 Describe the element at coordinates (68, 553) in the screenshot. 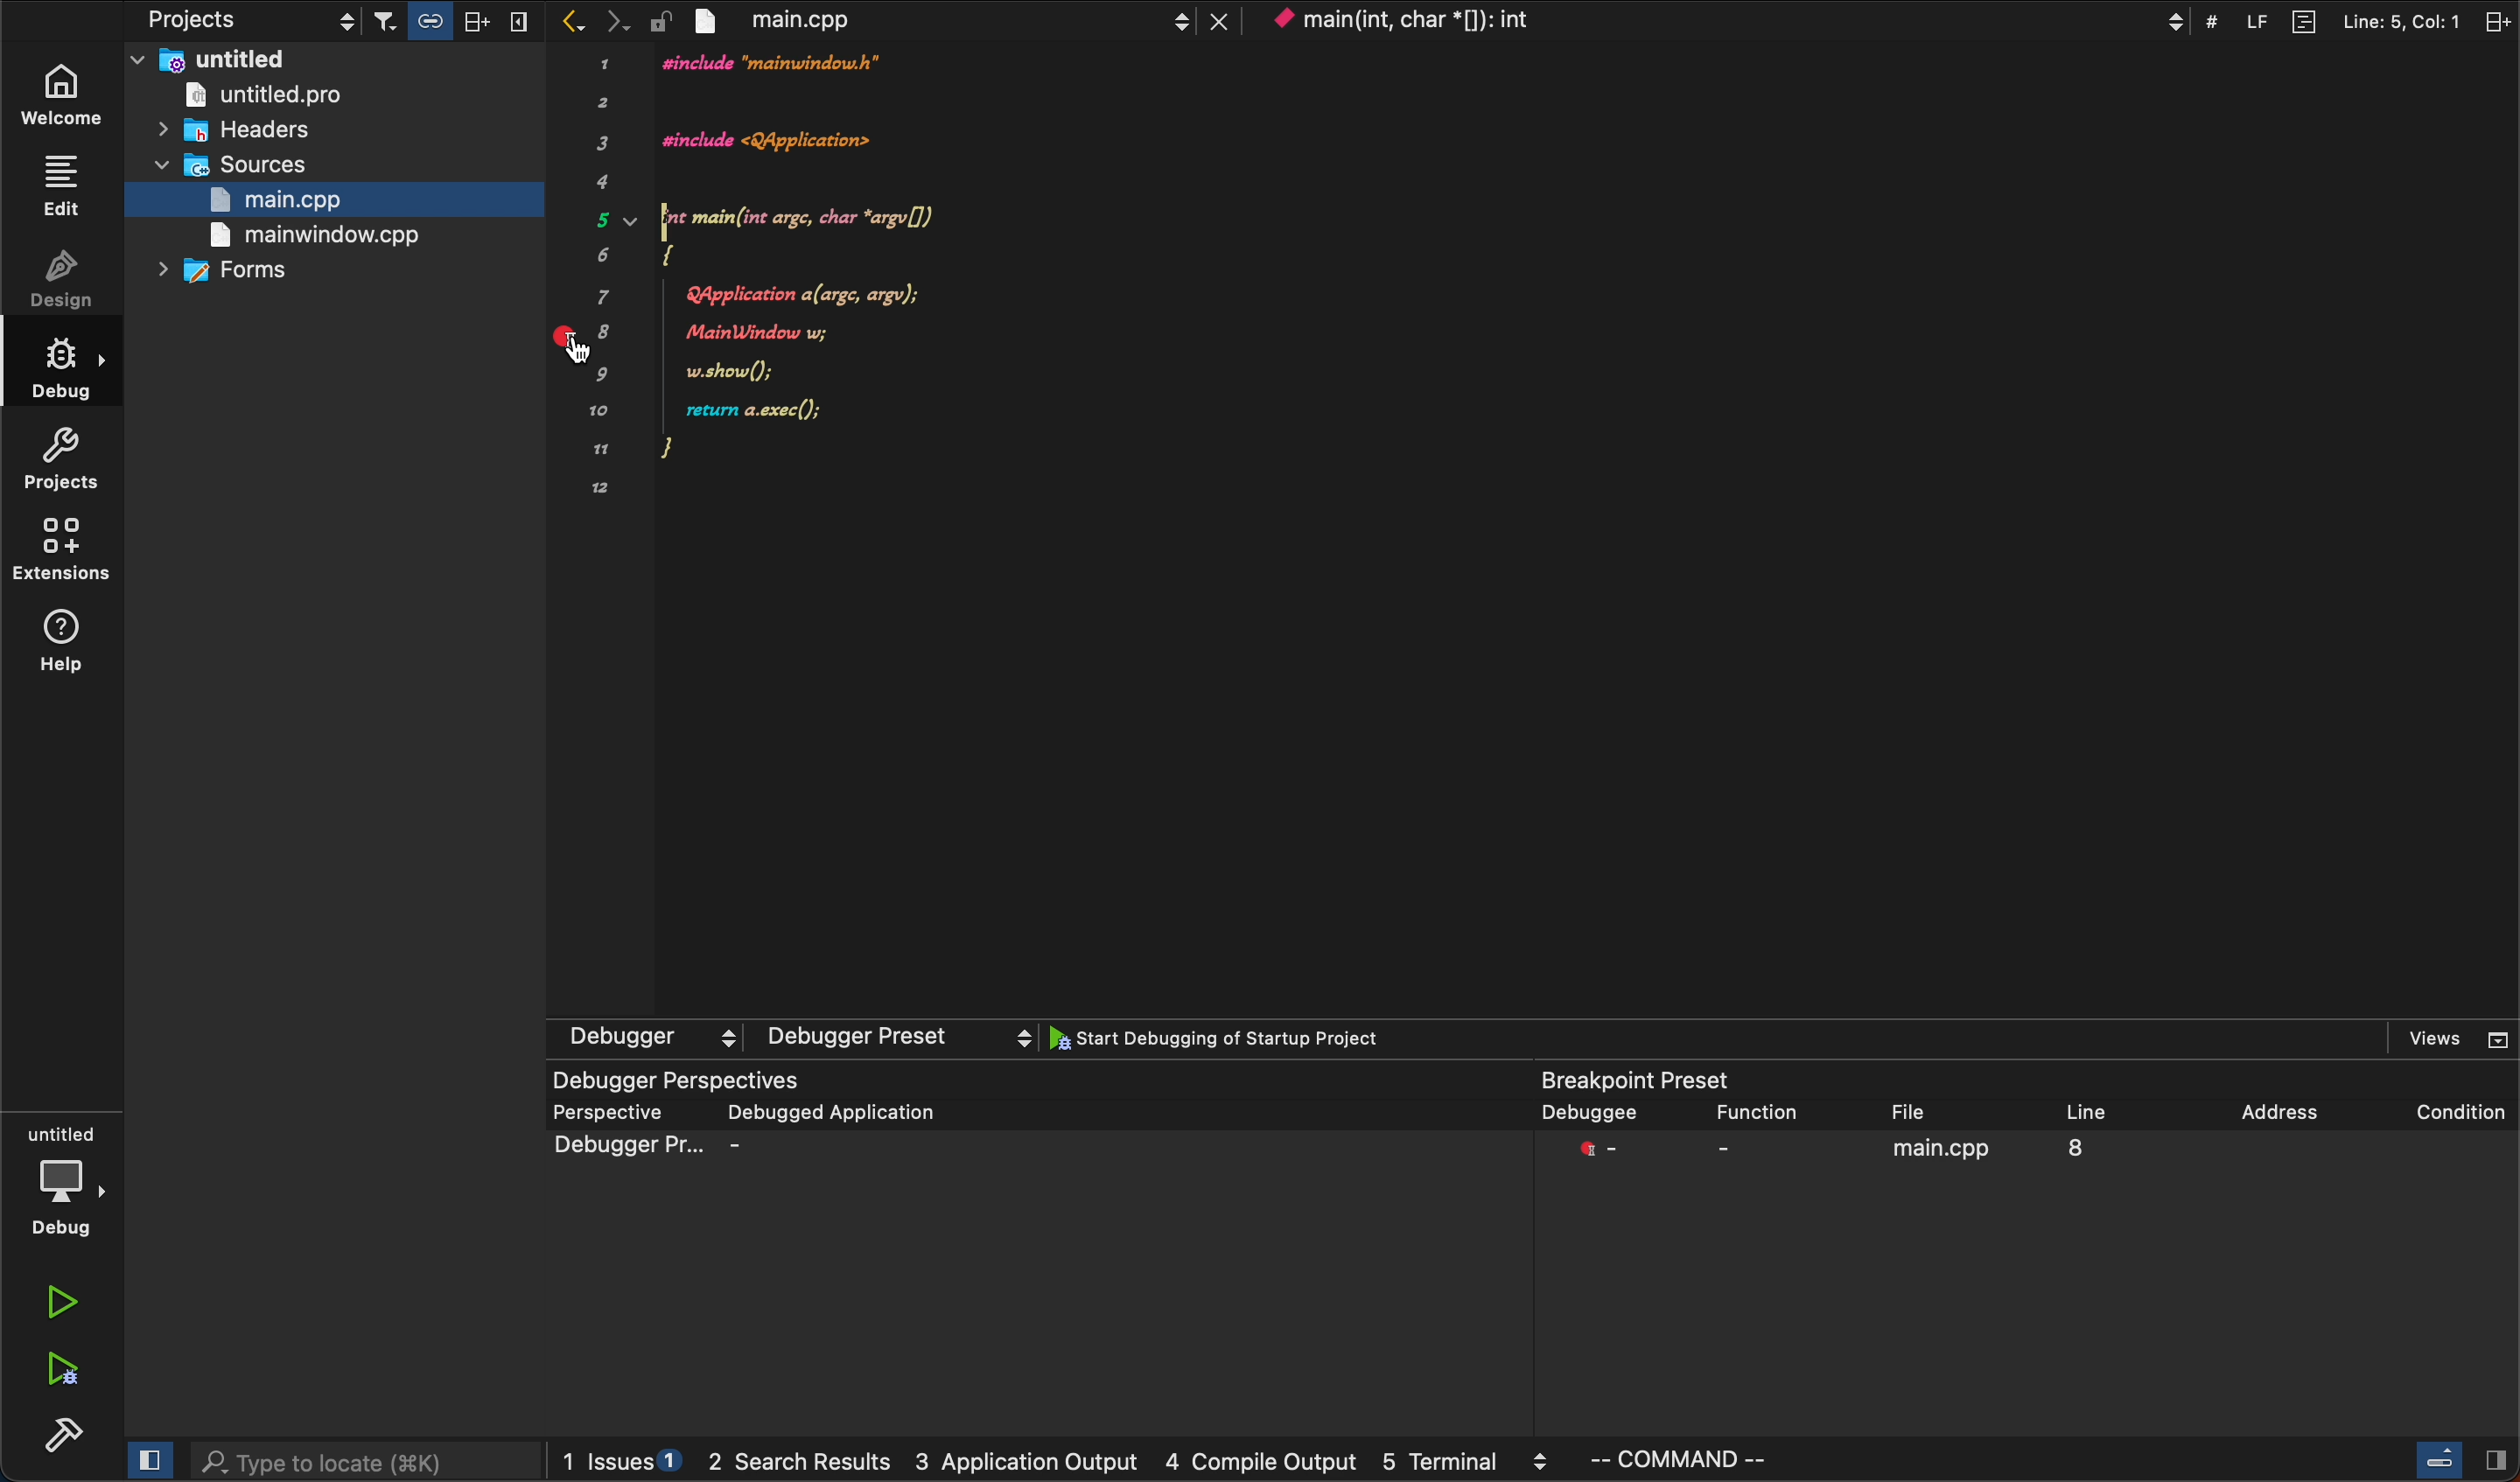

I see `extensions` at that location.